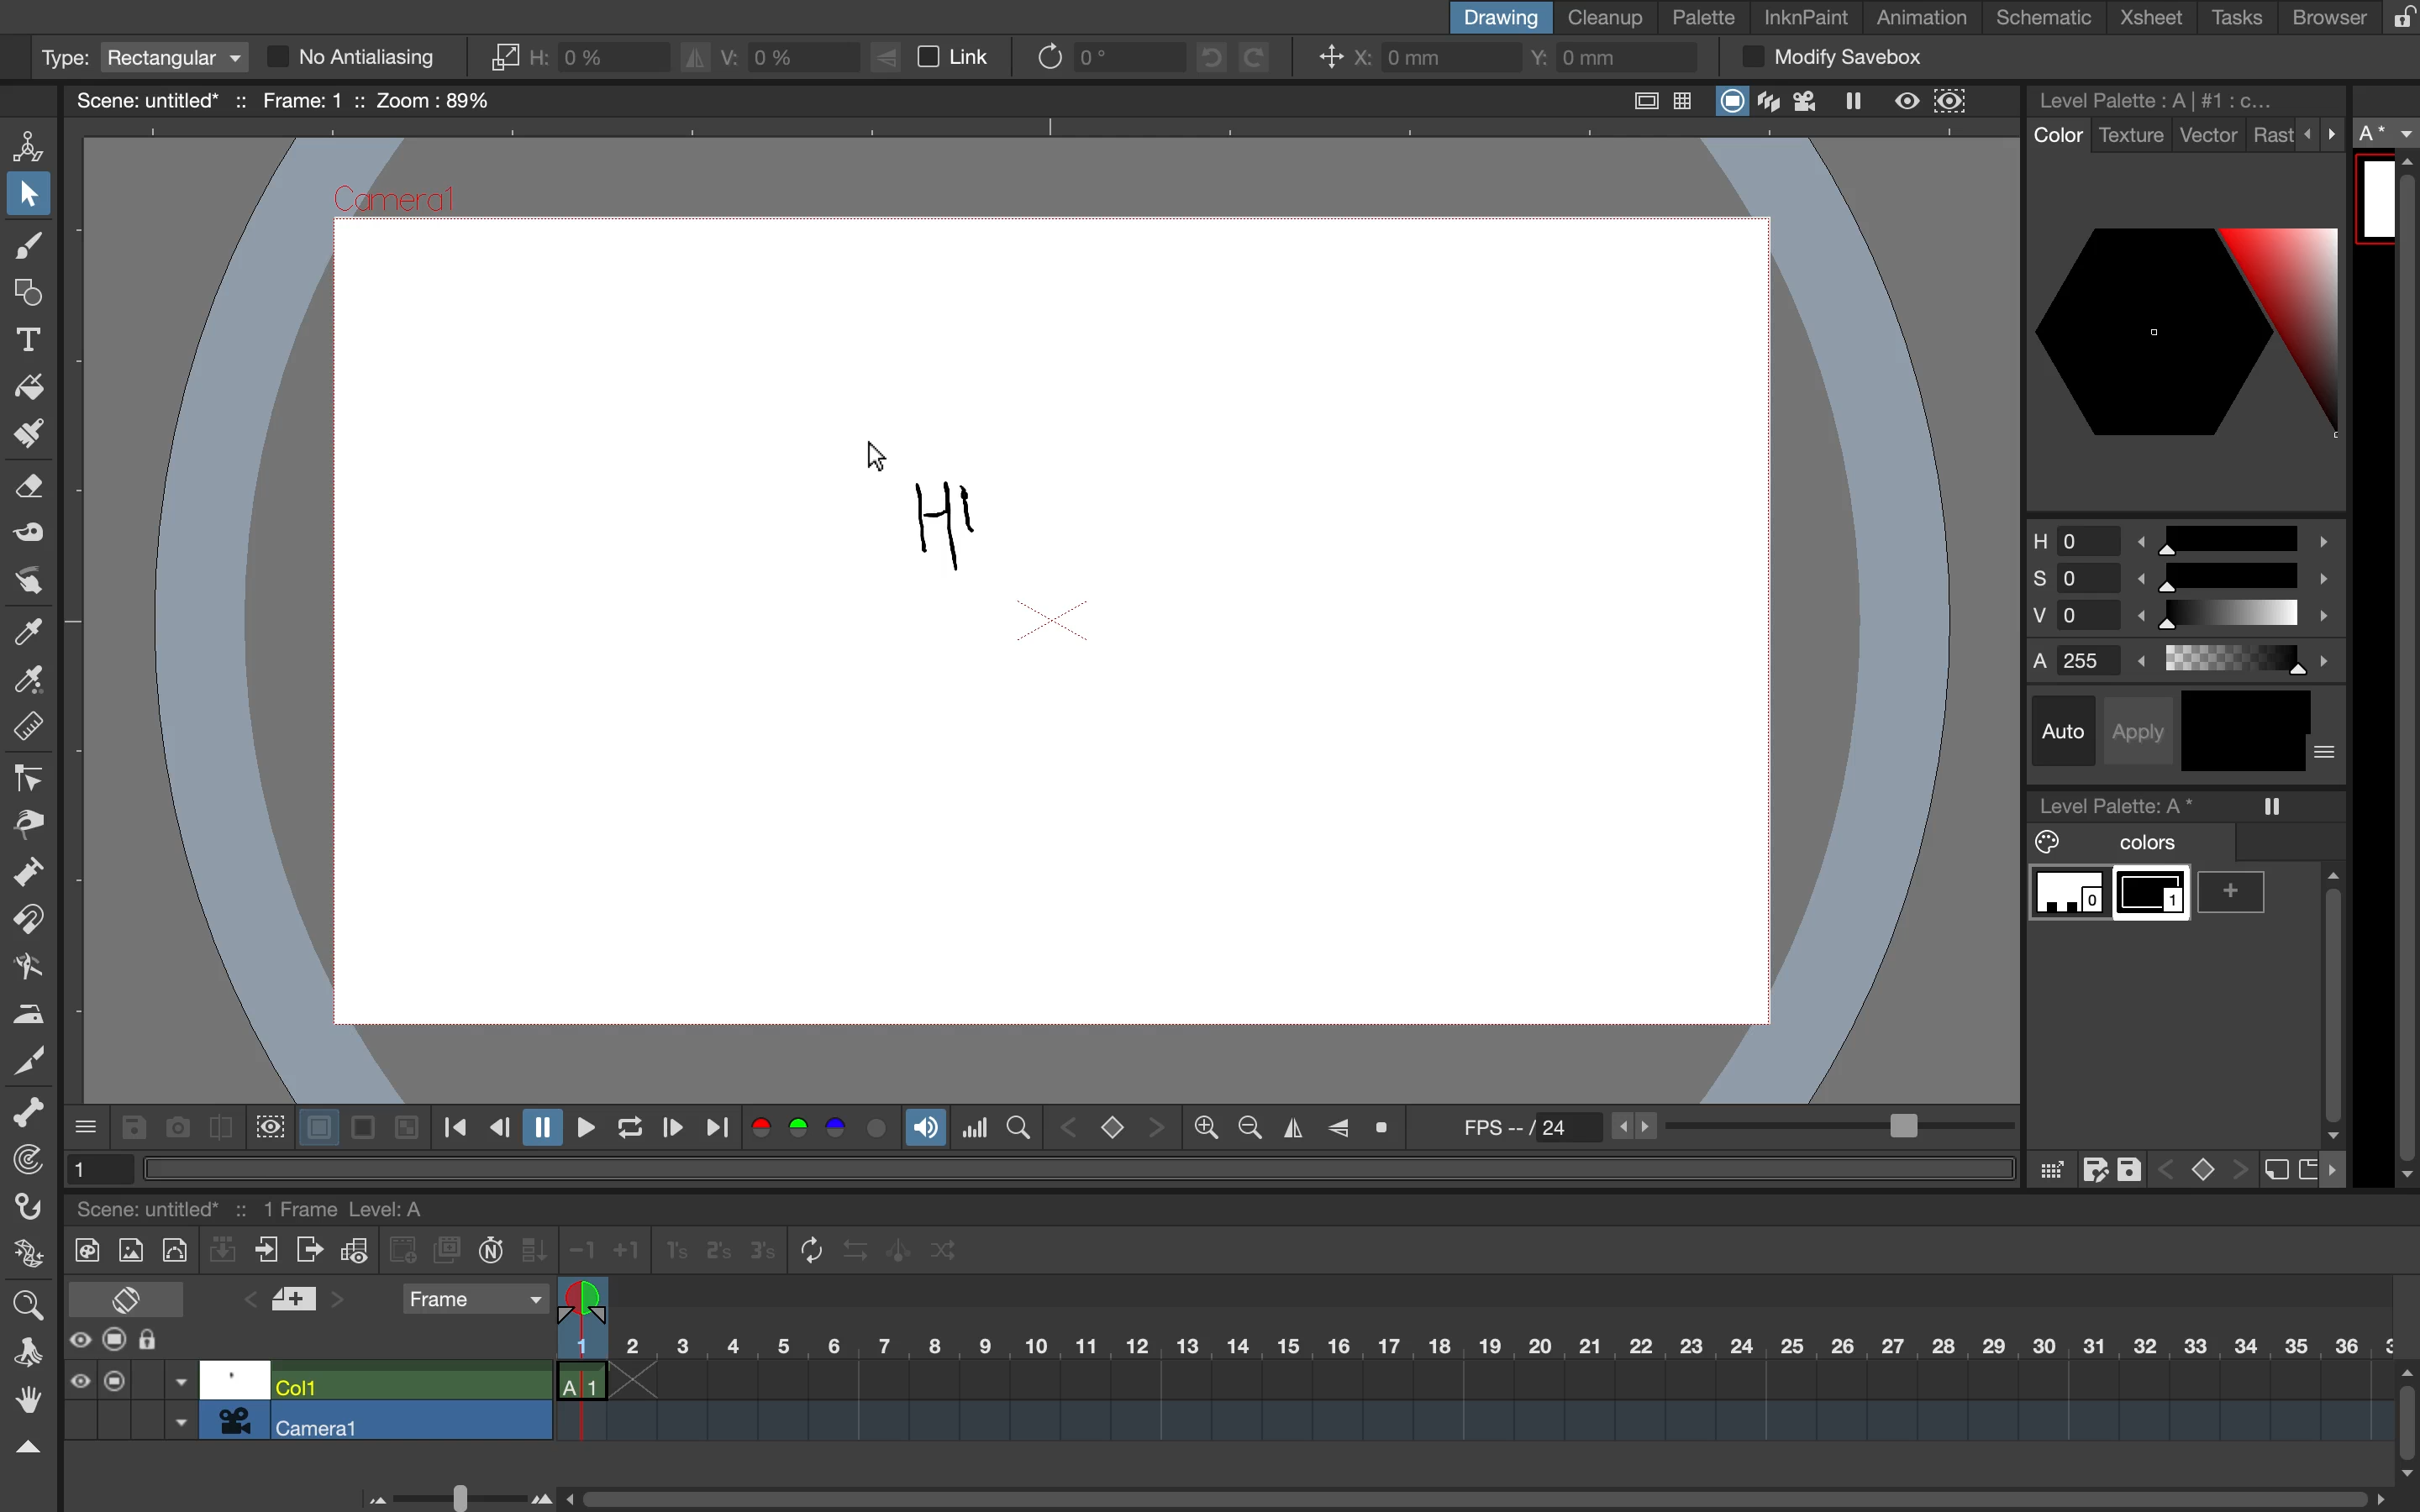 The width and height of the screenshot is (2420, 1512). I want to click on xsheet, so click(2156, 19).